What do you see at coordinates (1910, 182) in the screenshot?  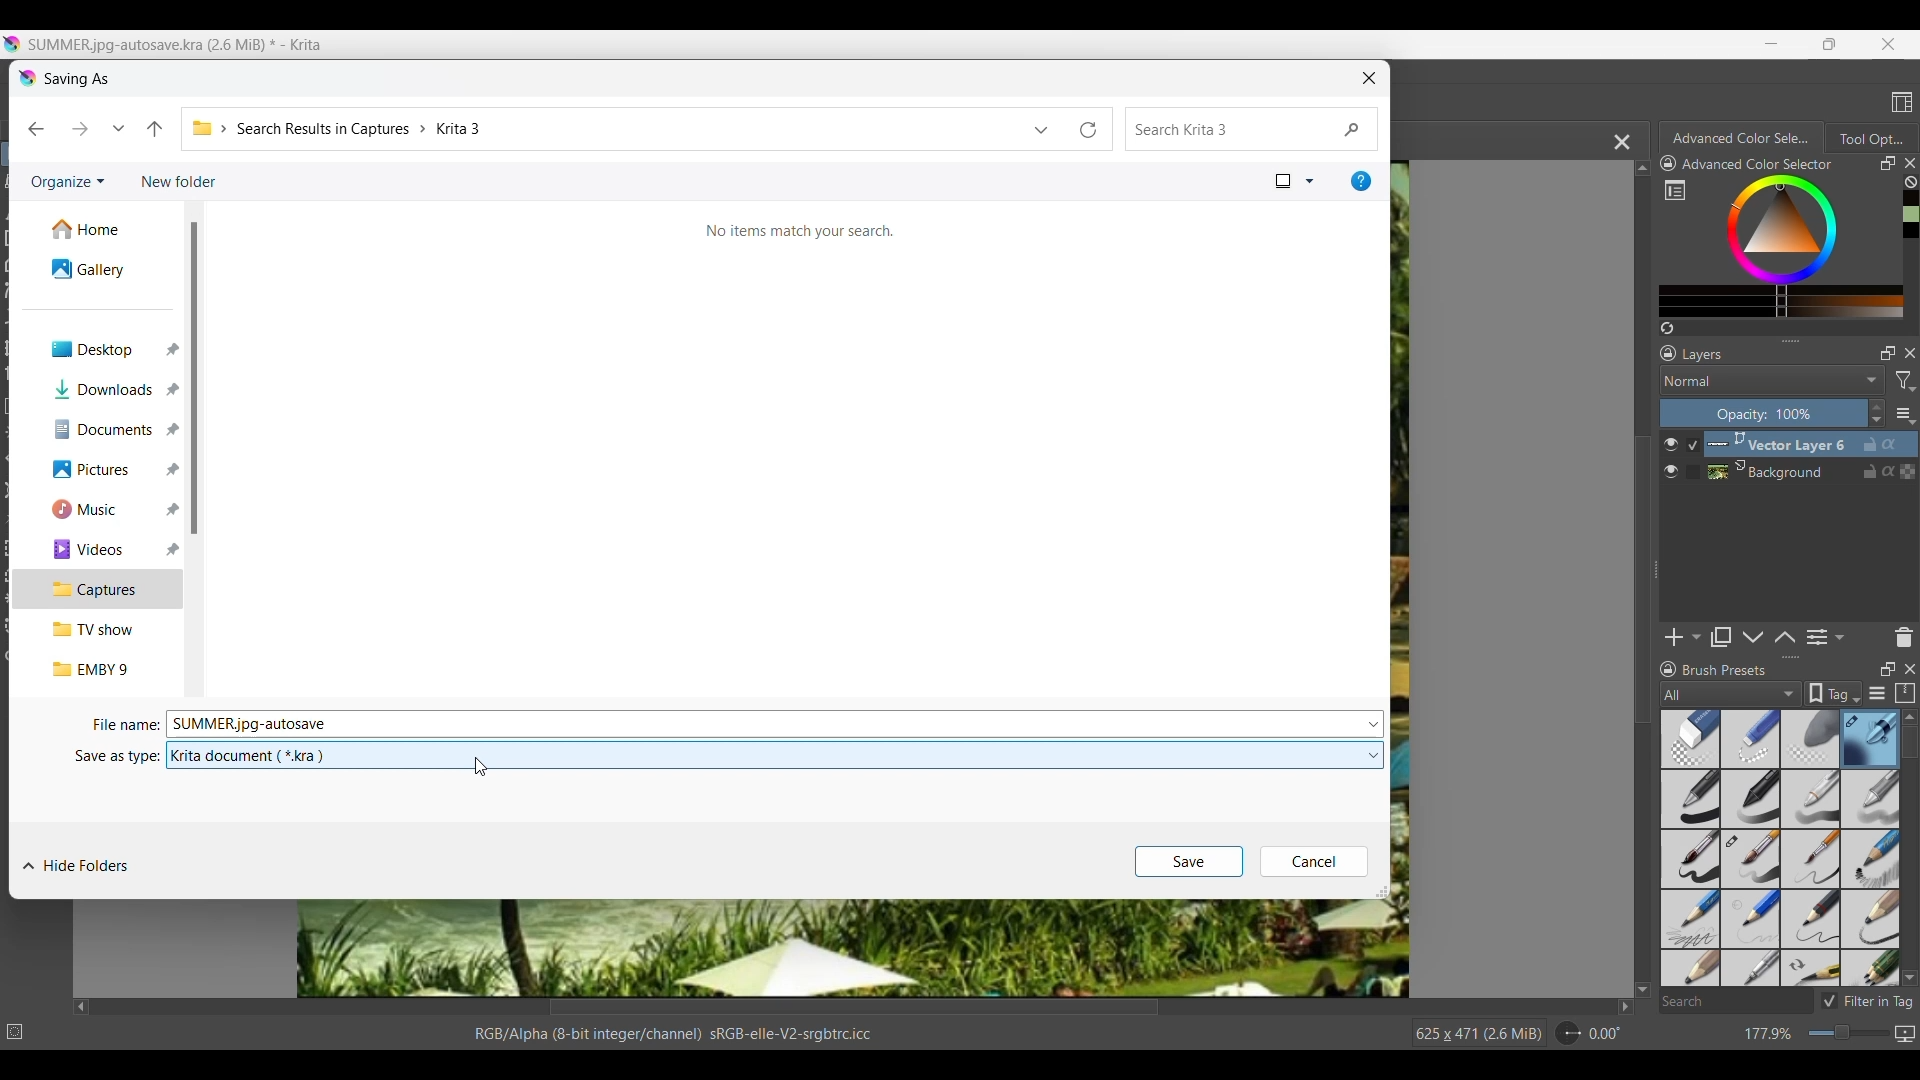 I see `Clear all color history` at bounding box center [1910, 182].